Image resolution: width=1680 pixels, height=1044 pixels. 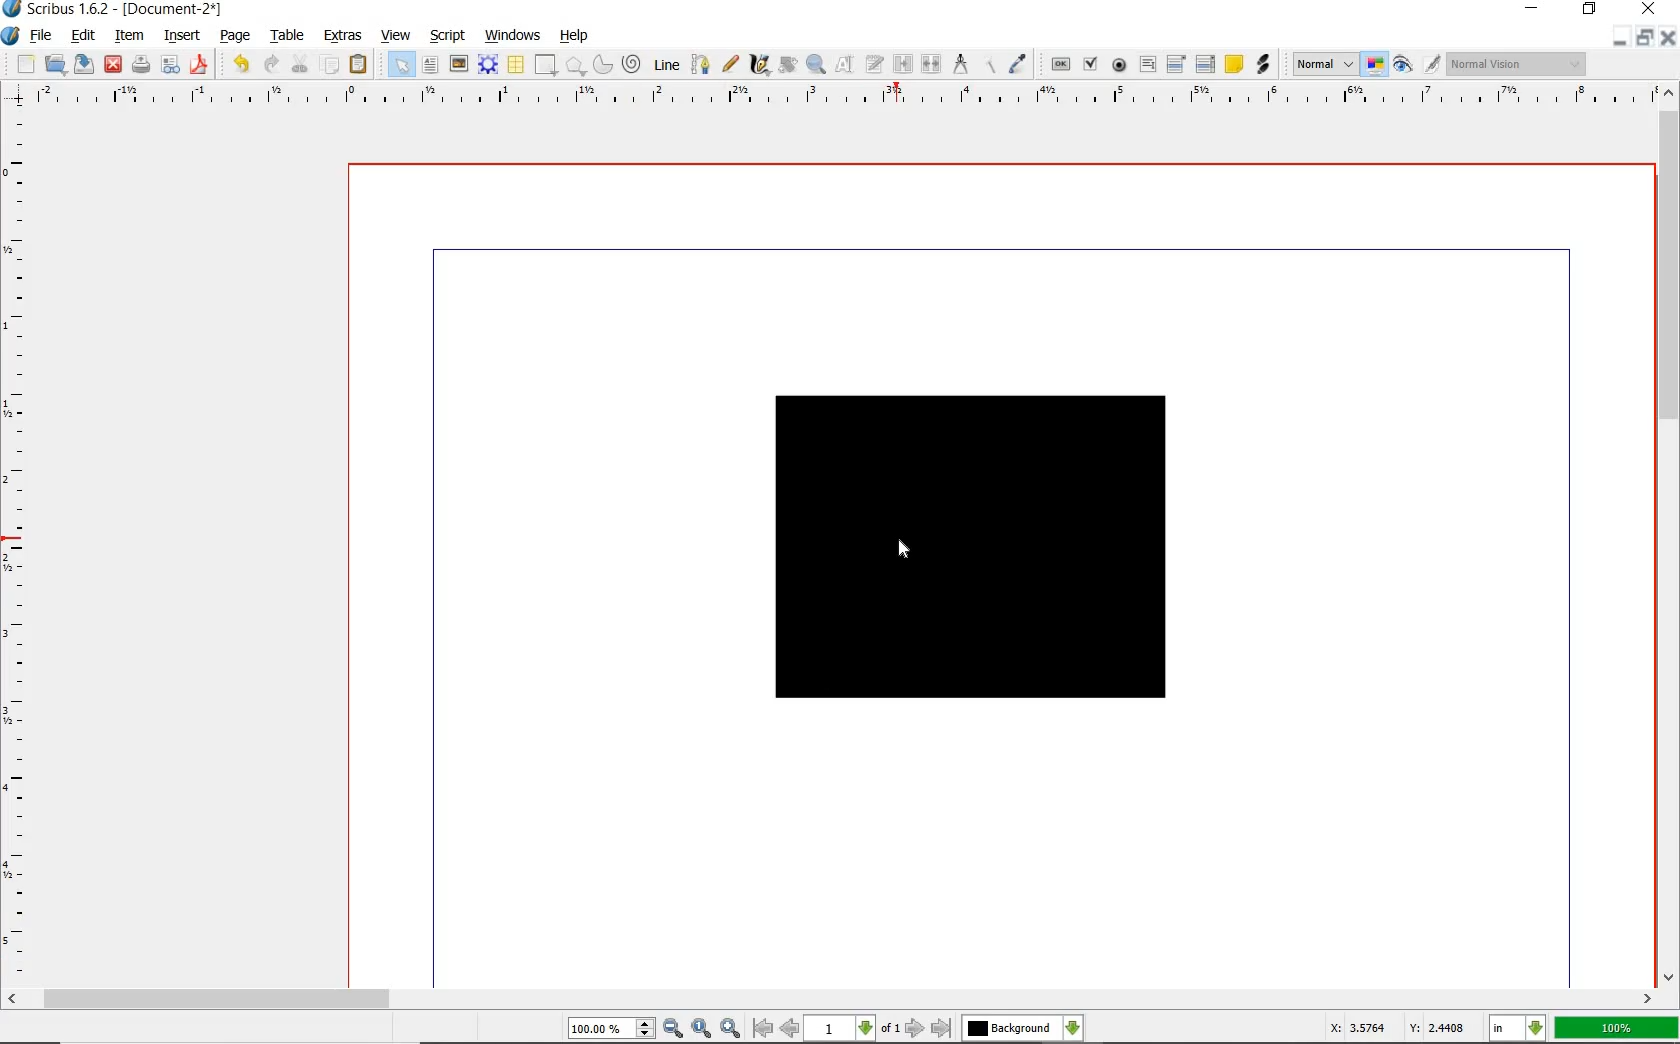 I want to click on ruler, so click(x=837, y=97).